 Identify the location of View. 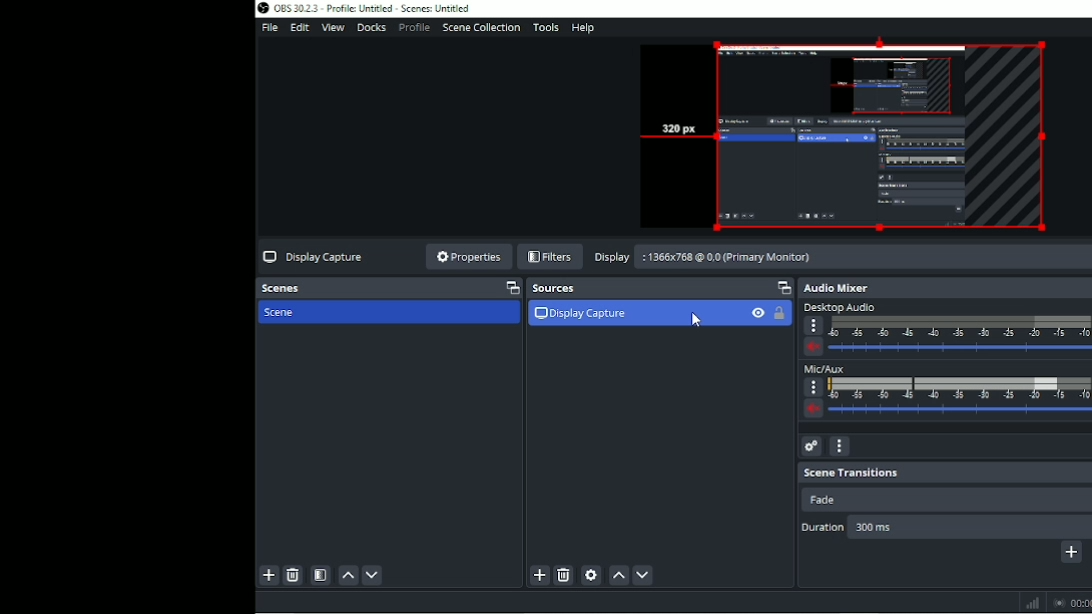
(333, 29).